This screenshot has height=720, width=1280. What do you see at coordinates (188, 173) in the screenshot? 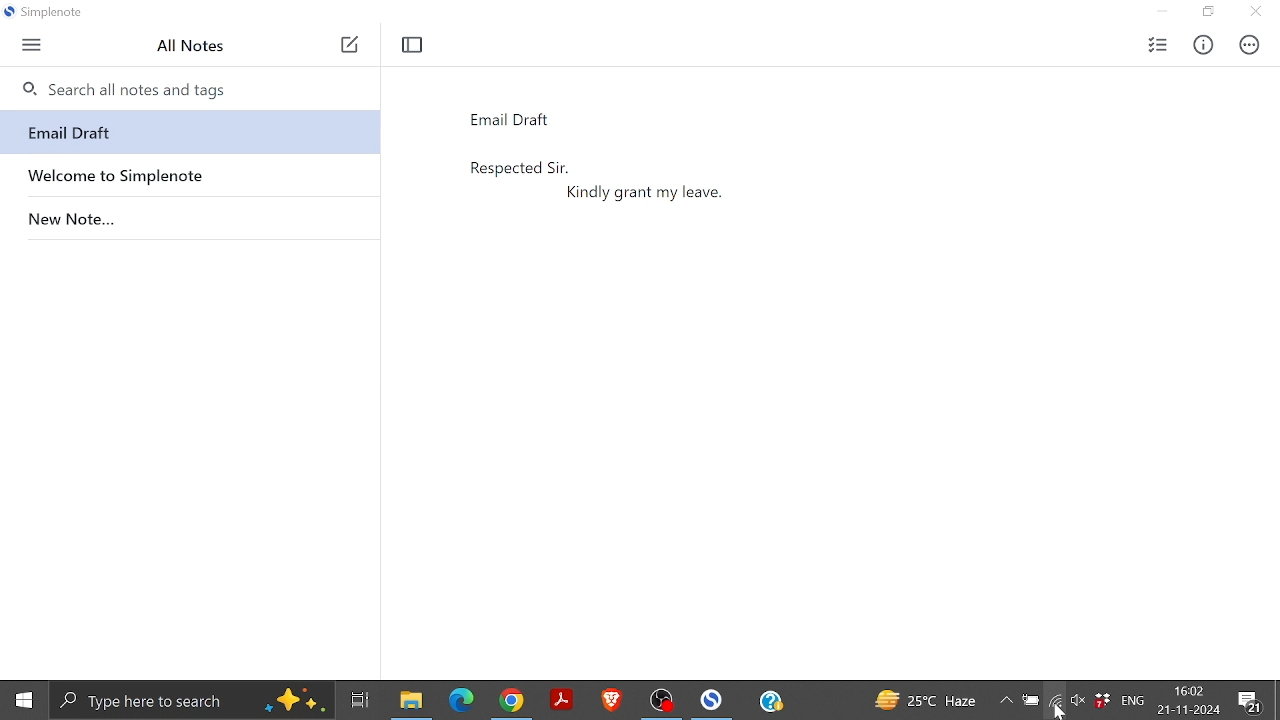
I see `Note titled "Welcome to Simplenote"` at bounding box center [188, 173].